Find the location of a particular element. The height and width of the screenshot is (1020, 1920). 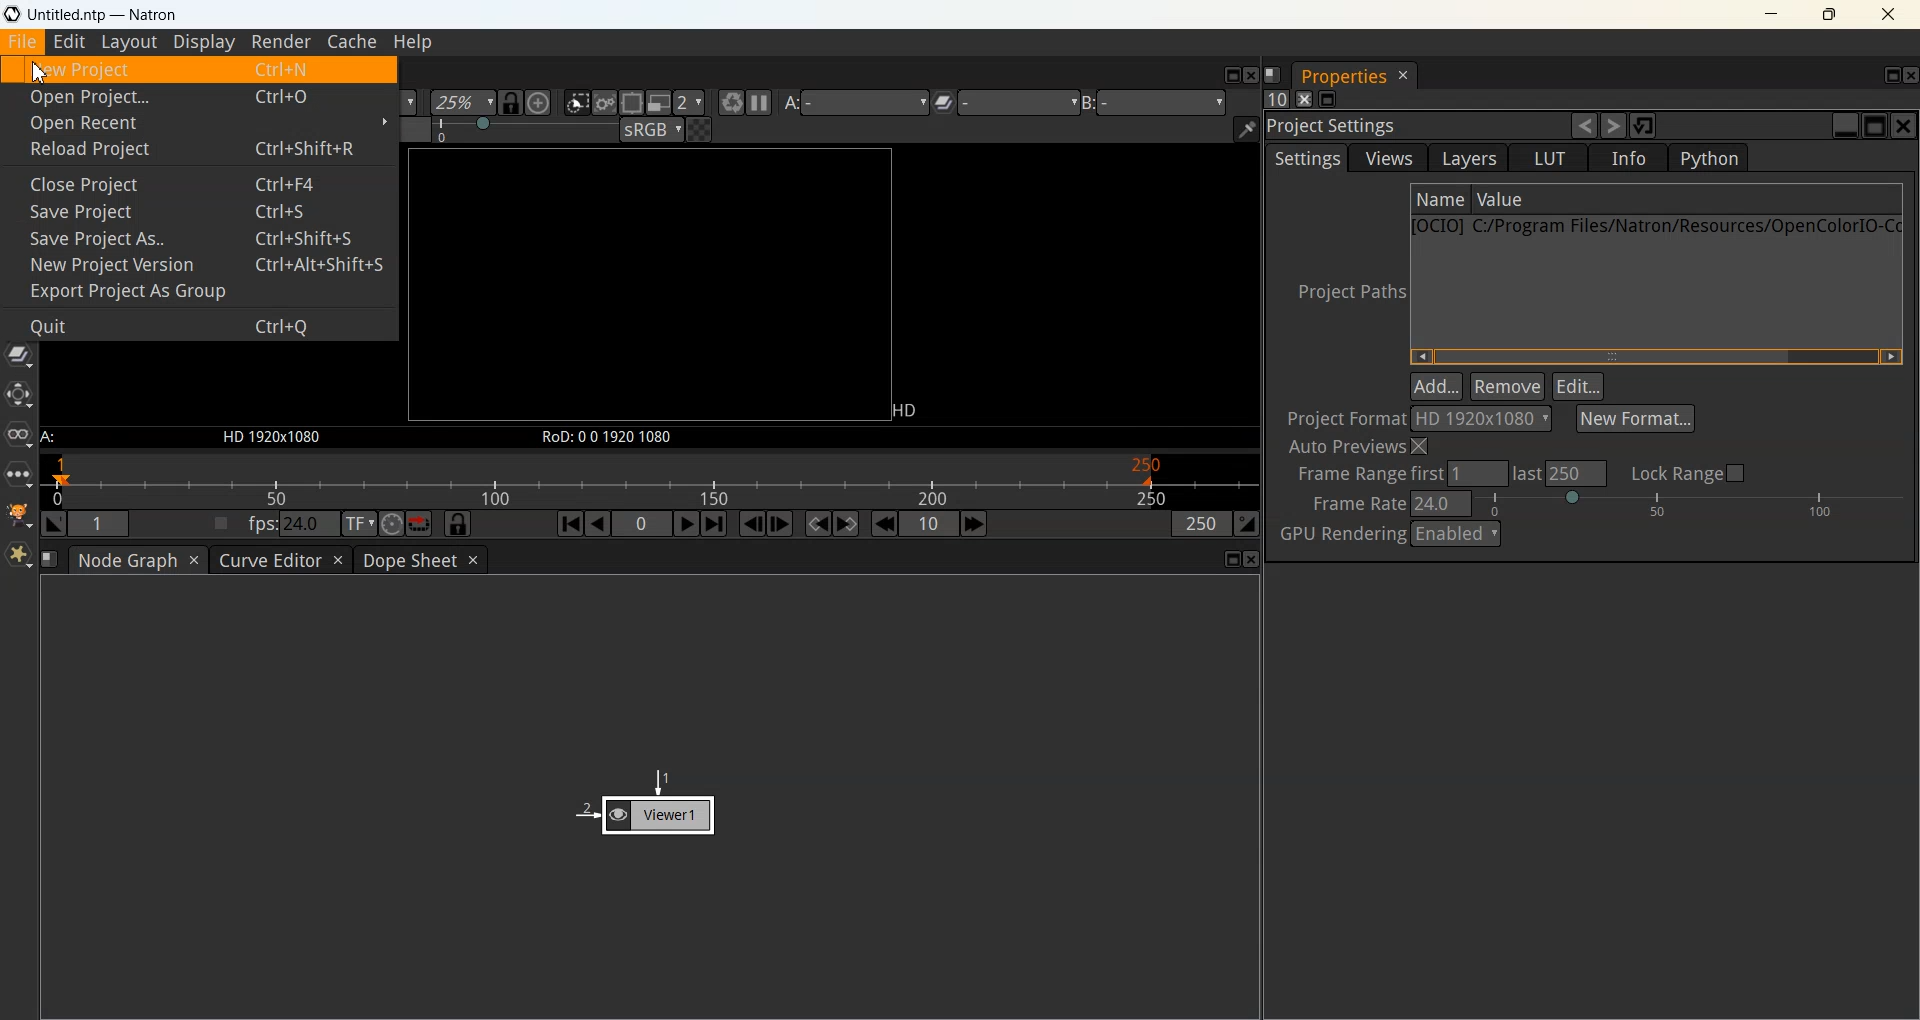

GPU rendering Enable/ disable is located at coordinates (1455, 533).